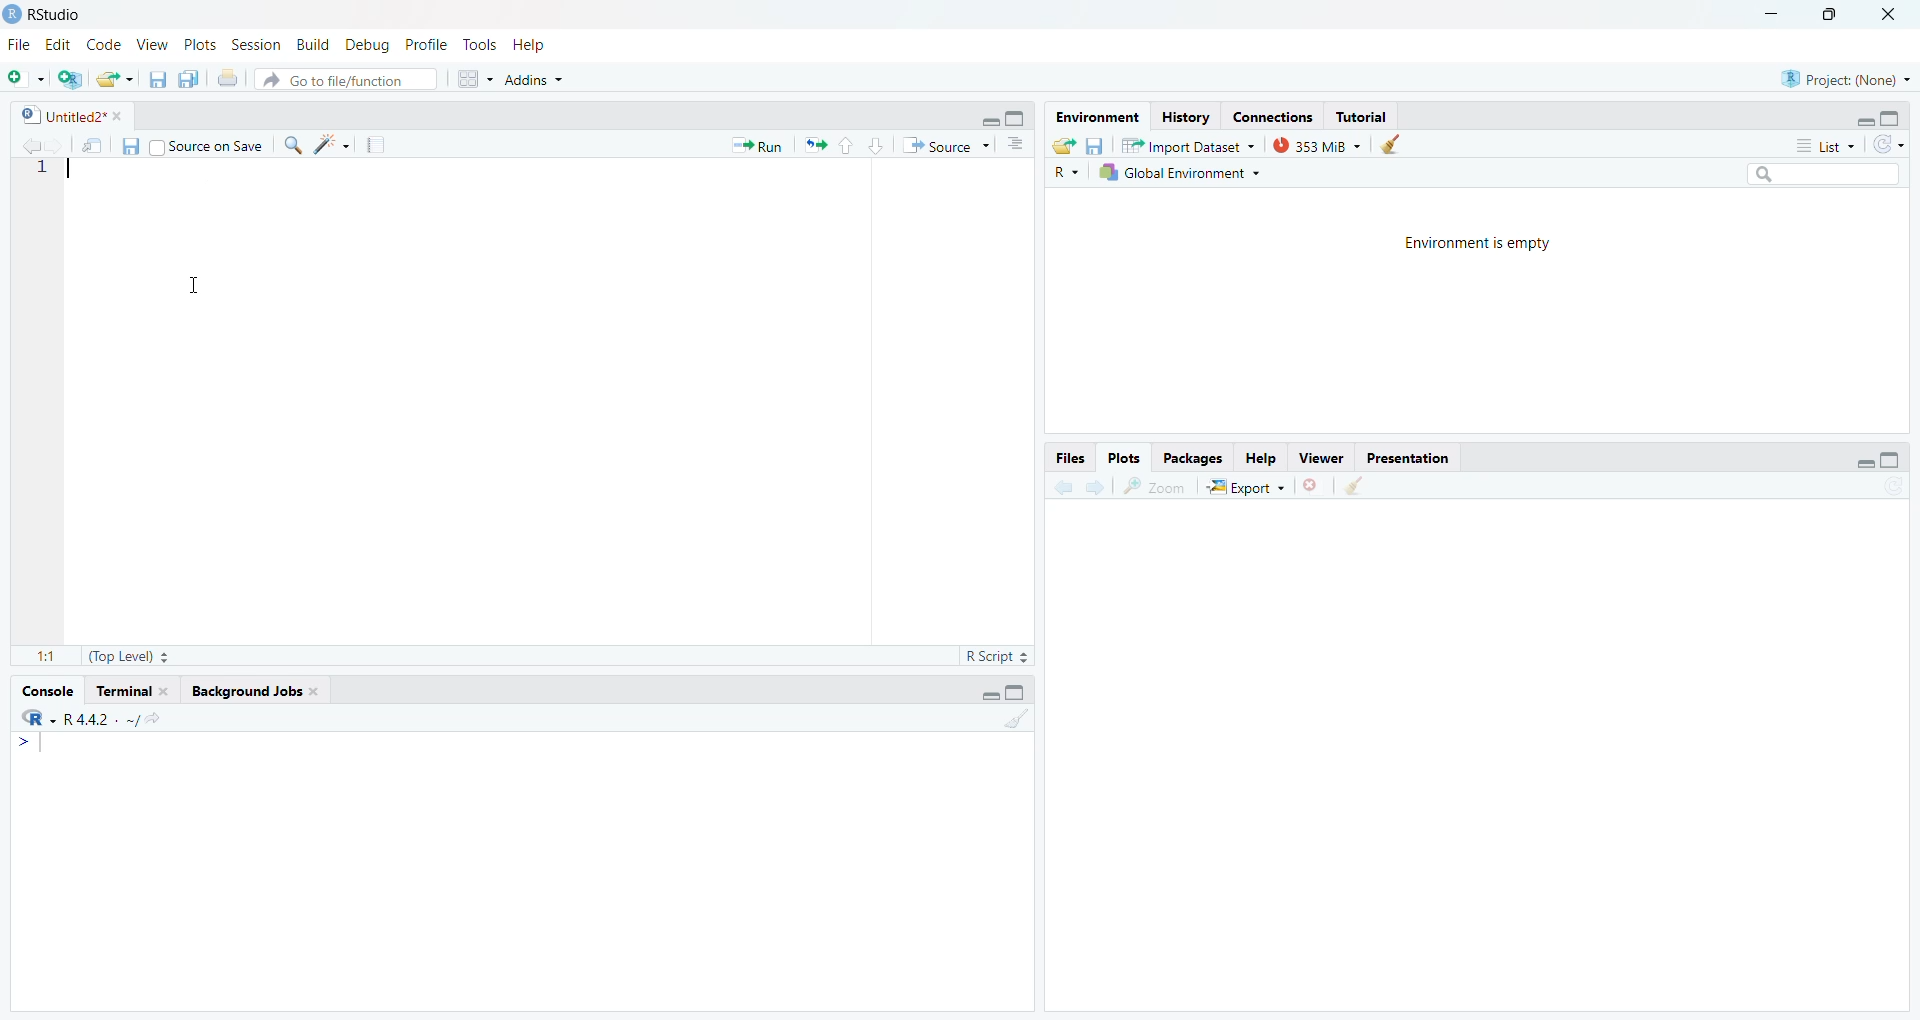 This screenshot has height=1020, width=1920. Describe the element at coordinates (151, 46) in the screenshot. I see `View` at that location.